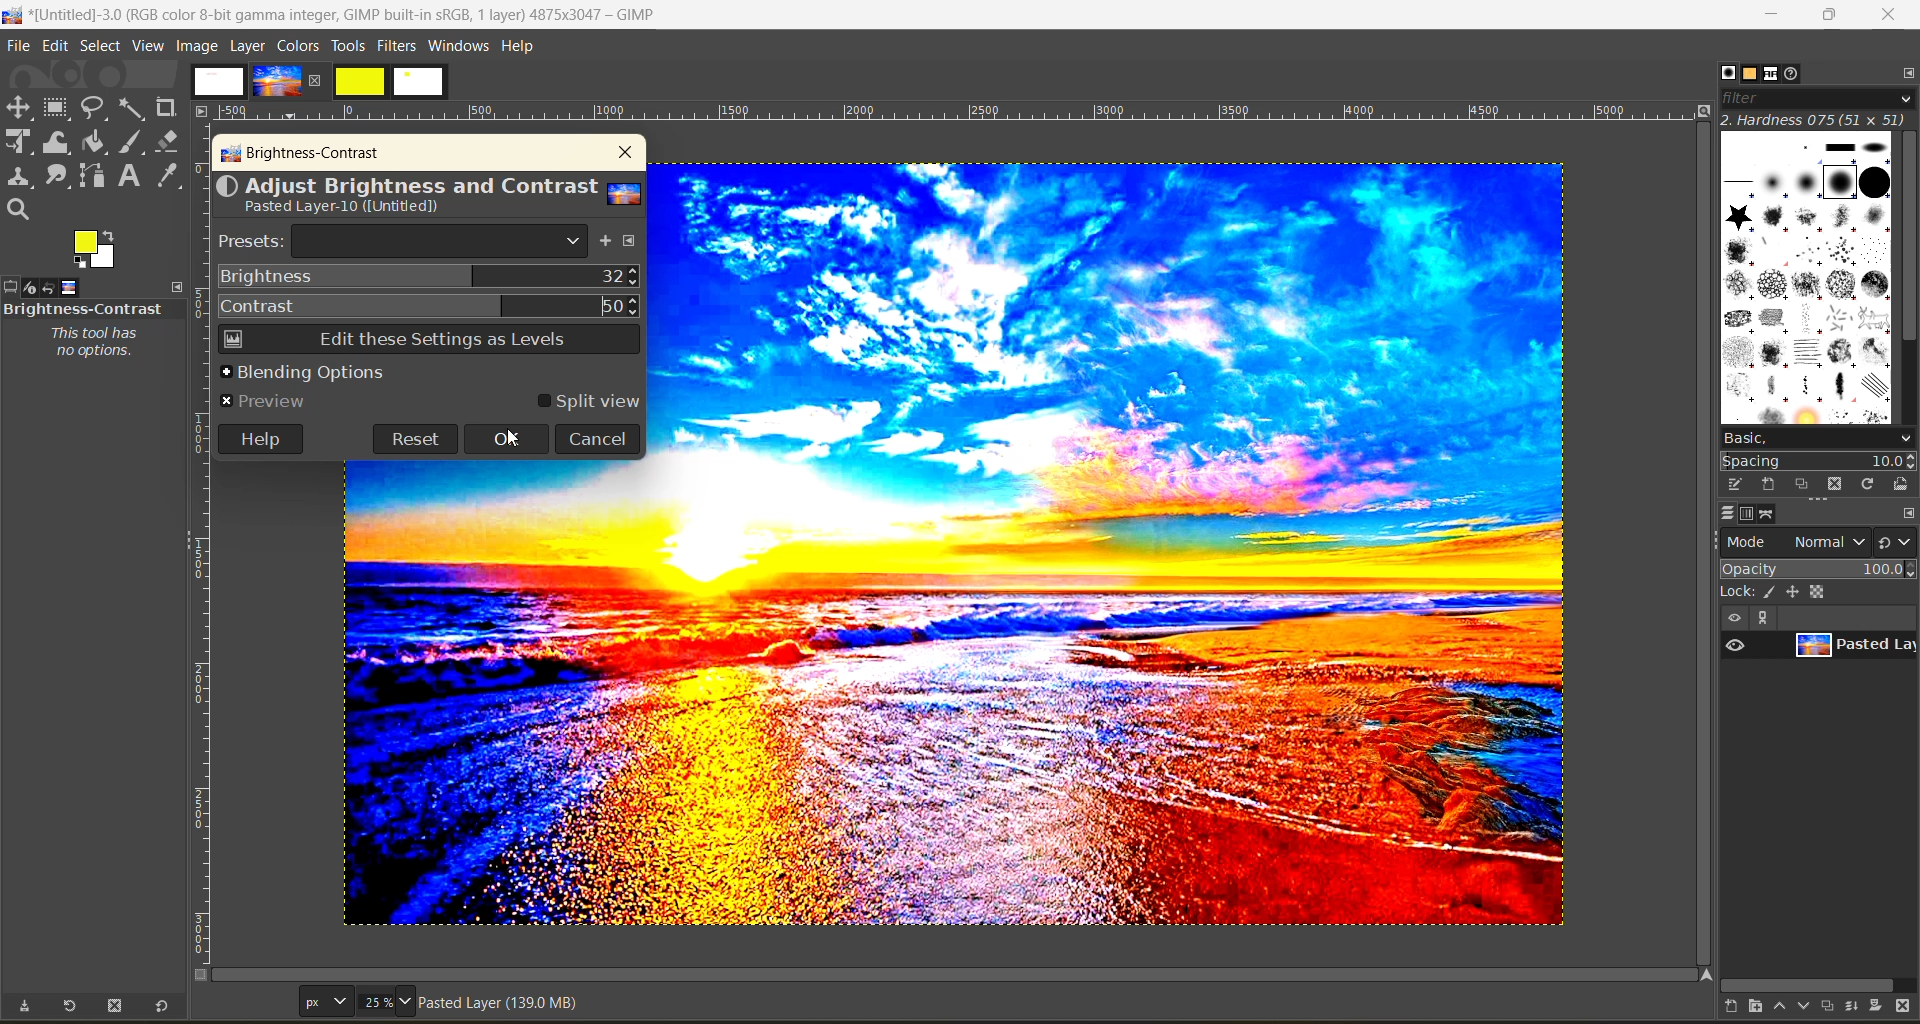 The height and width of the screenshot is (1024, 1920). I want to click on cursor, so click(510, 441).